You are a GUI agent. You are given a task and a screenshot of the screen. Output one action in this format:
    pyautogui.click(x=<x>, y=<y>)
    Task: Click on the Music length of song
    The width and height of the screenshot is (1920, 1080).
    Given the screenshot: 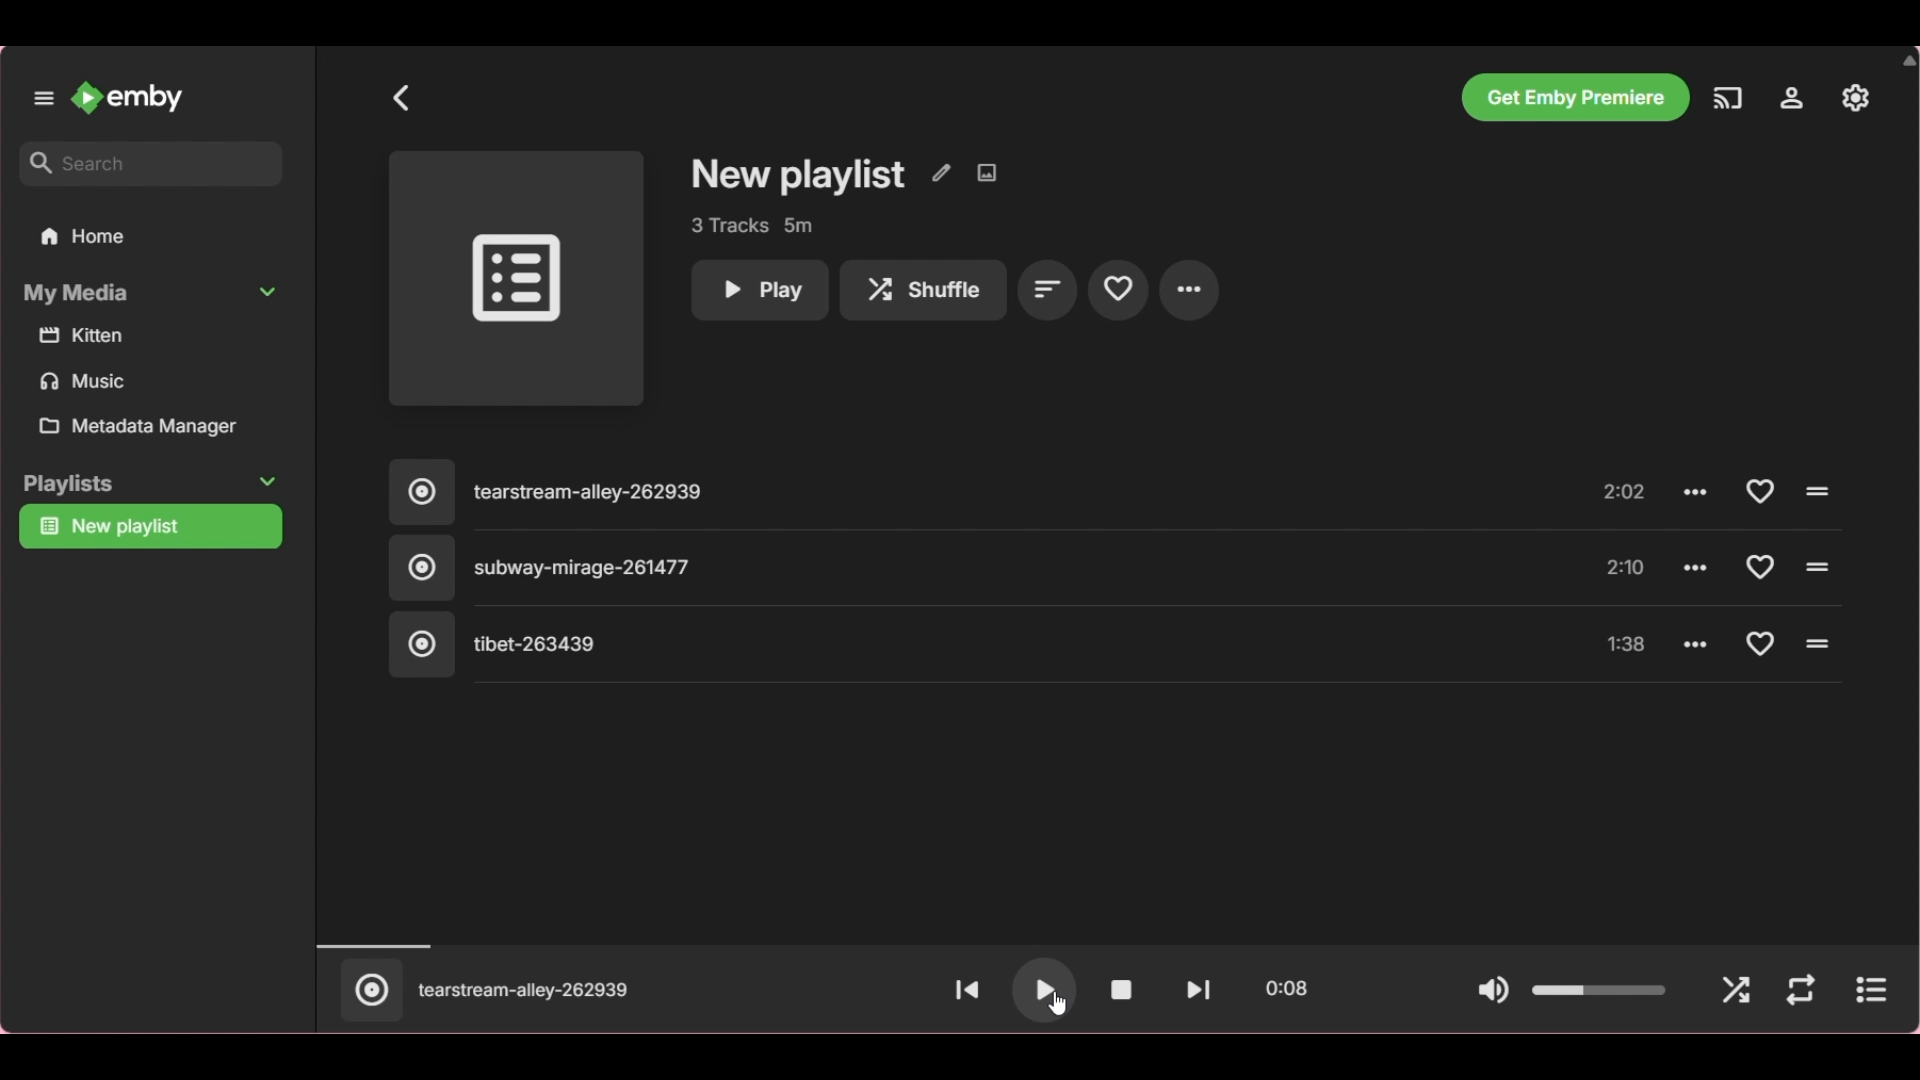 What is the action you would take?
    pyautogui.click(x=1627, y=646)
    